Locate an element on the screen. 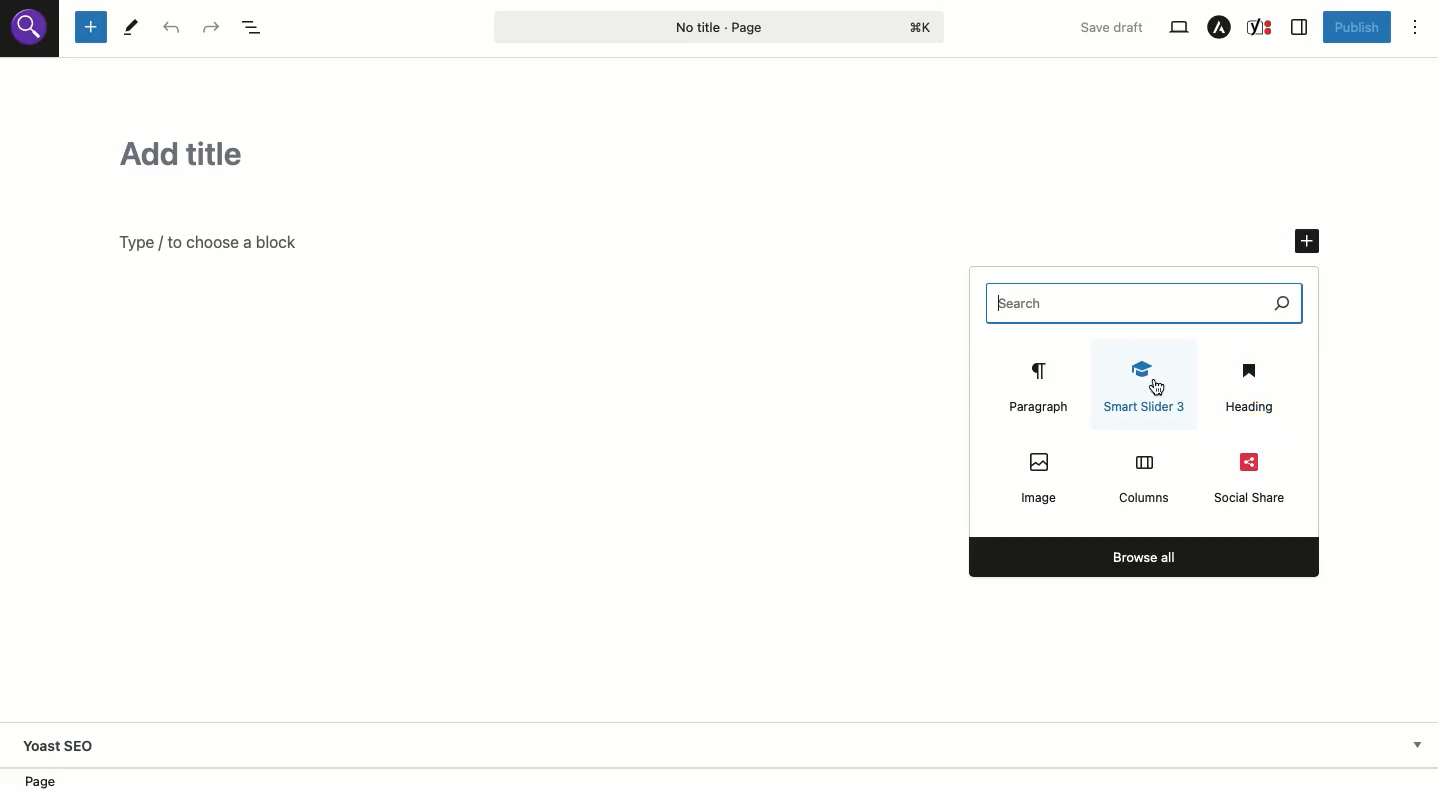 The width and height of the screenshot is (1438, 792). Options is located at coordinates (1415, 27).